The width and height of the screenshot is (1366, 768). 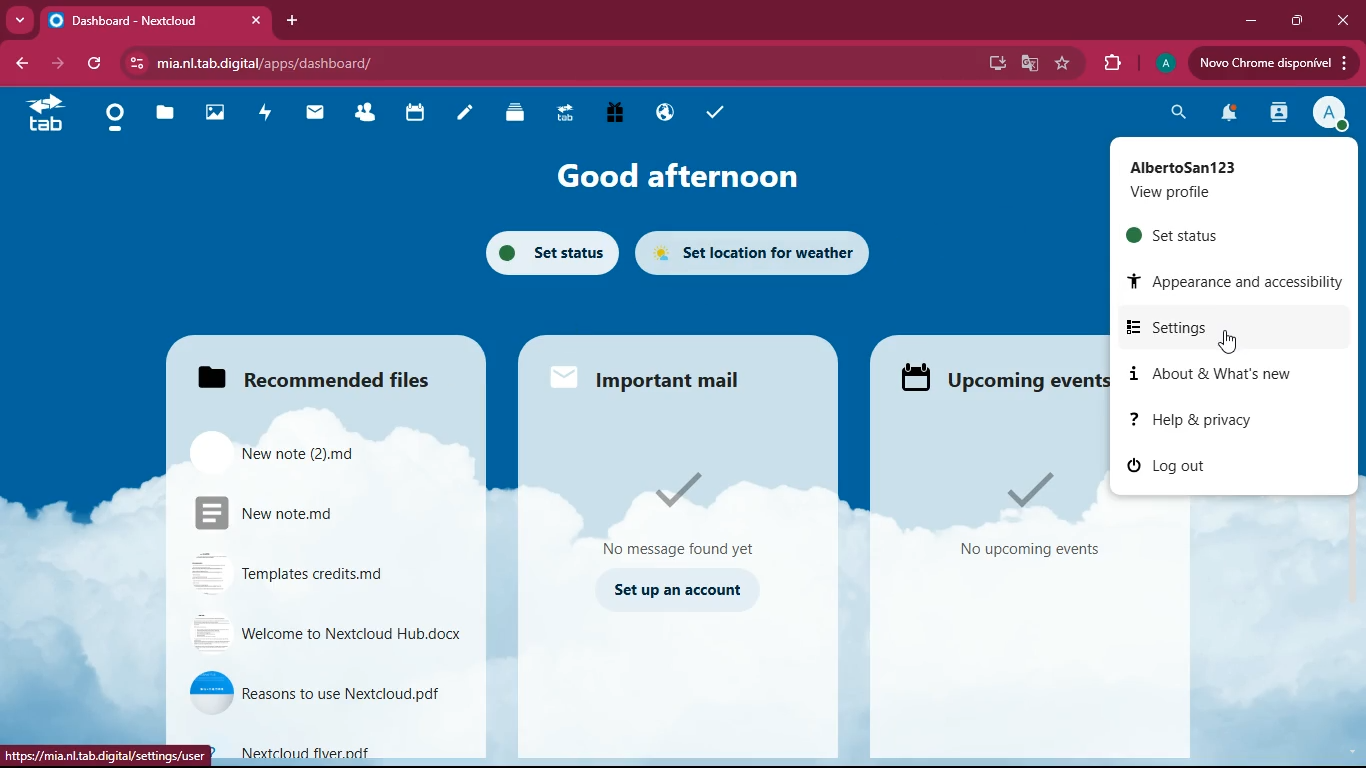 I want to click on more, so click(x=20, y=18).